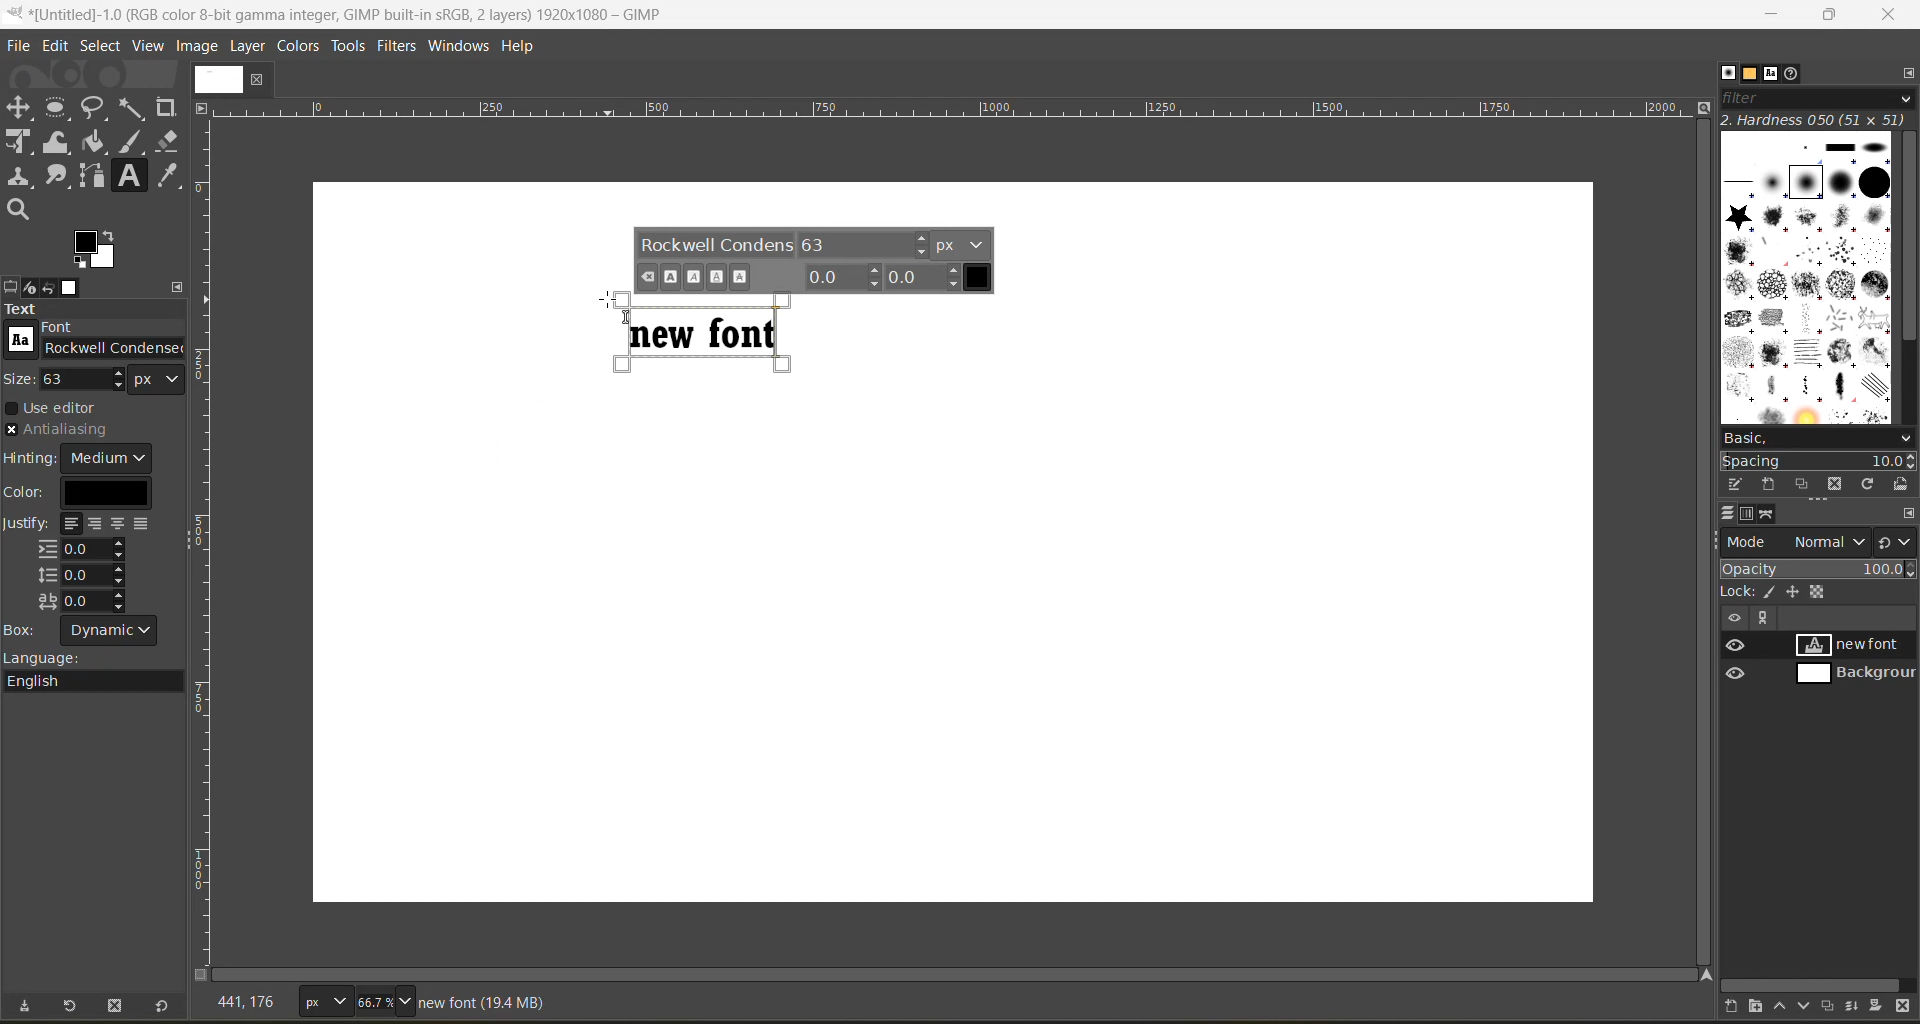  Describe the element at coordinates (1728, 72) in the screenshot. I see `brushes` at that location.